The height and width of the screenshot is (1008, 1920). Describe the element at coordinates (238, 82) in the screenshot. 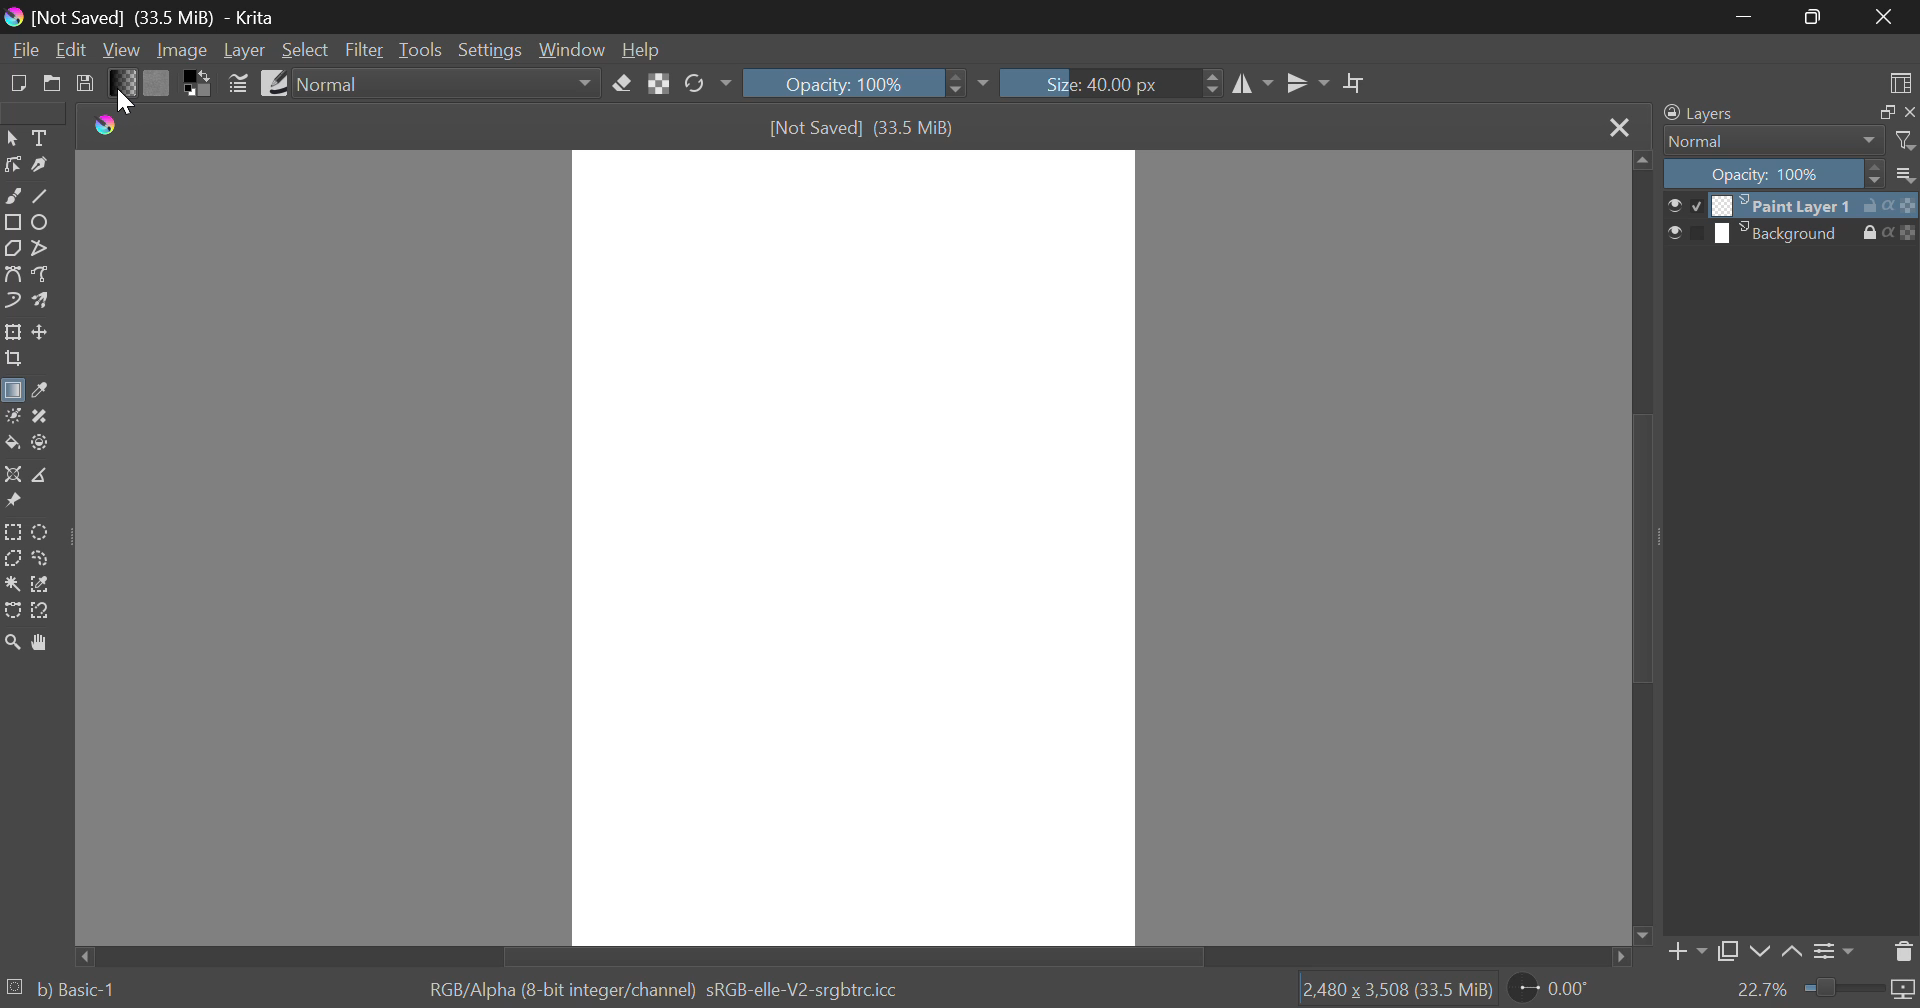

I see `Brush Settings` at that location.